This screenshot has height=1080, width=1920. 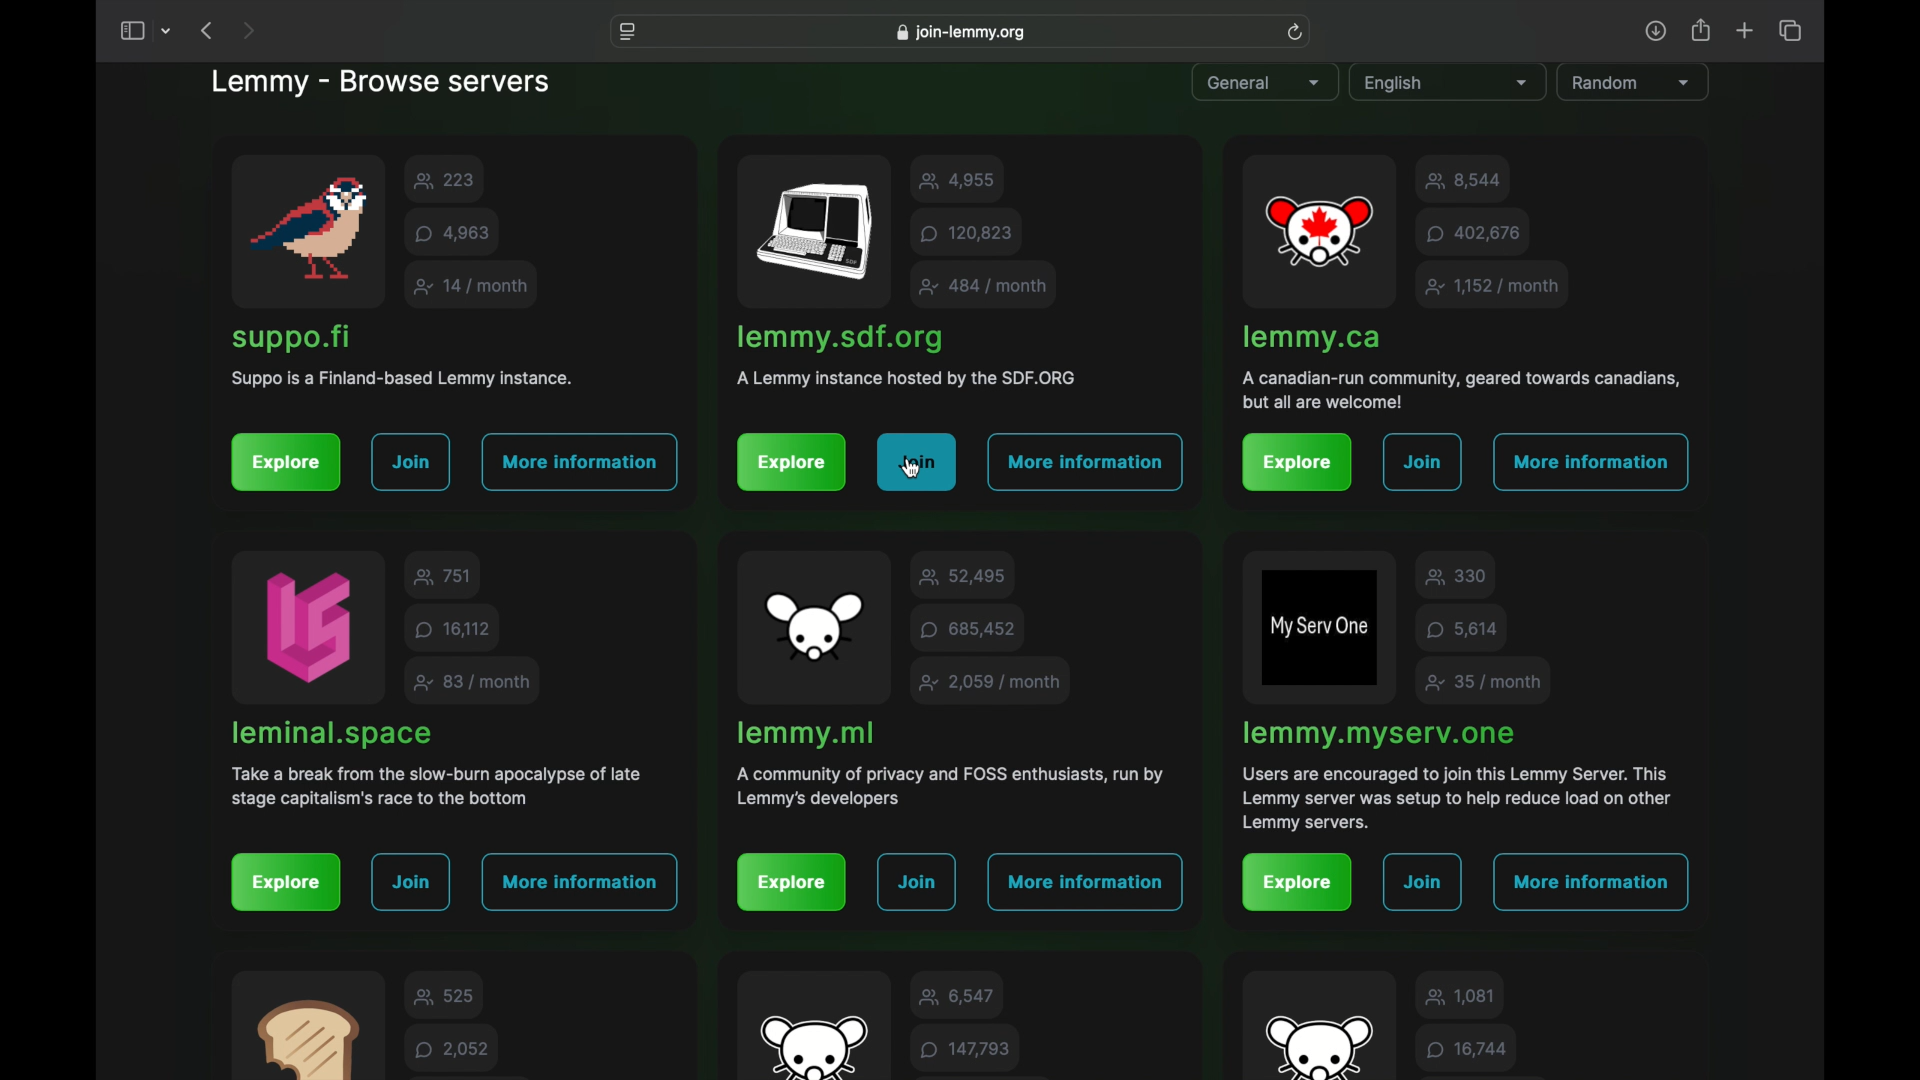 I want to click on server icon, so click(x=817, y=234).